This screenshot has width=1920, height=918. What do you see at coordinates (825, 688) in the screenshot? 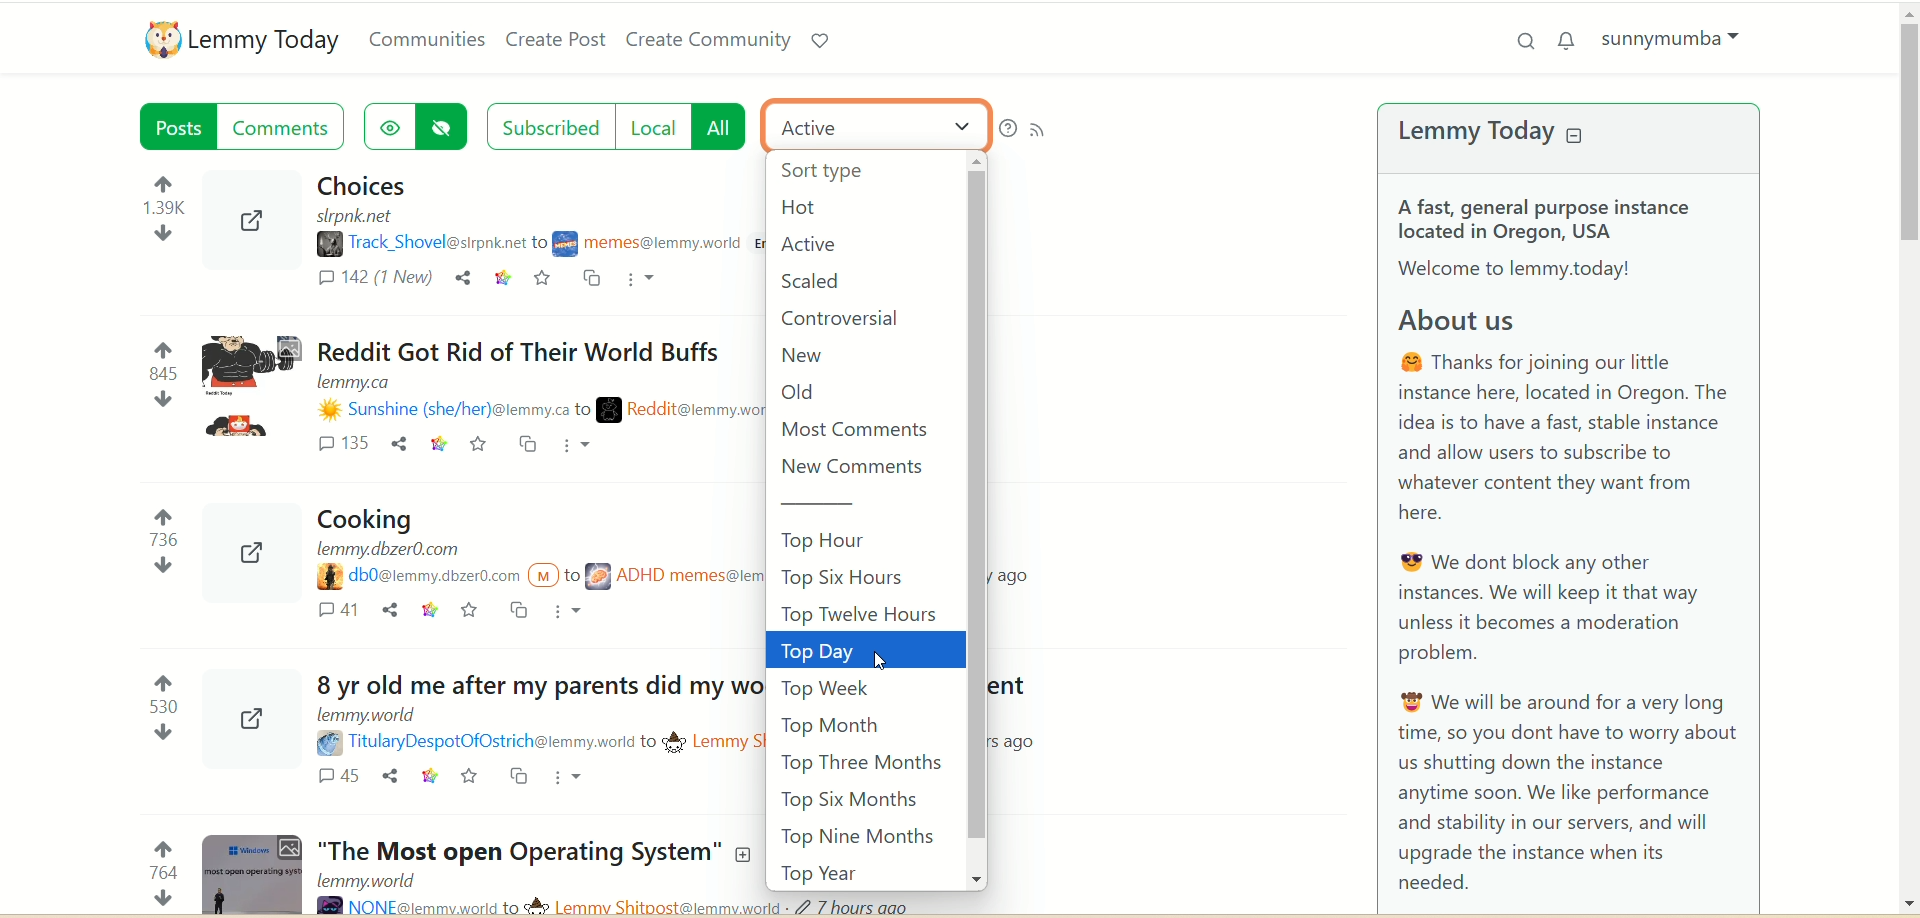
I see `top week` at bounding box center [825, 688].